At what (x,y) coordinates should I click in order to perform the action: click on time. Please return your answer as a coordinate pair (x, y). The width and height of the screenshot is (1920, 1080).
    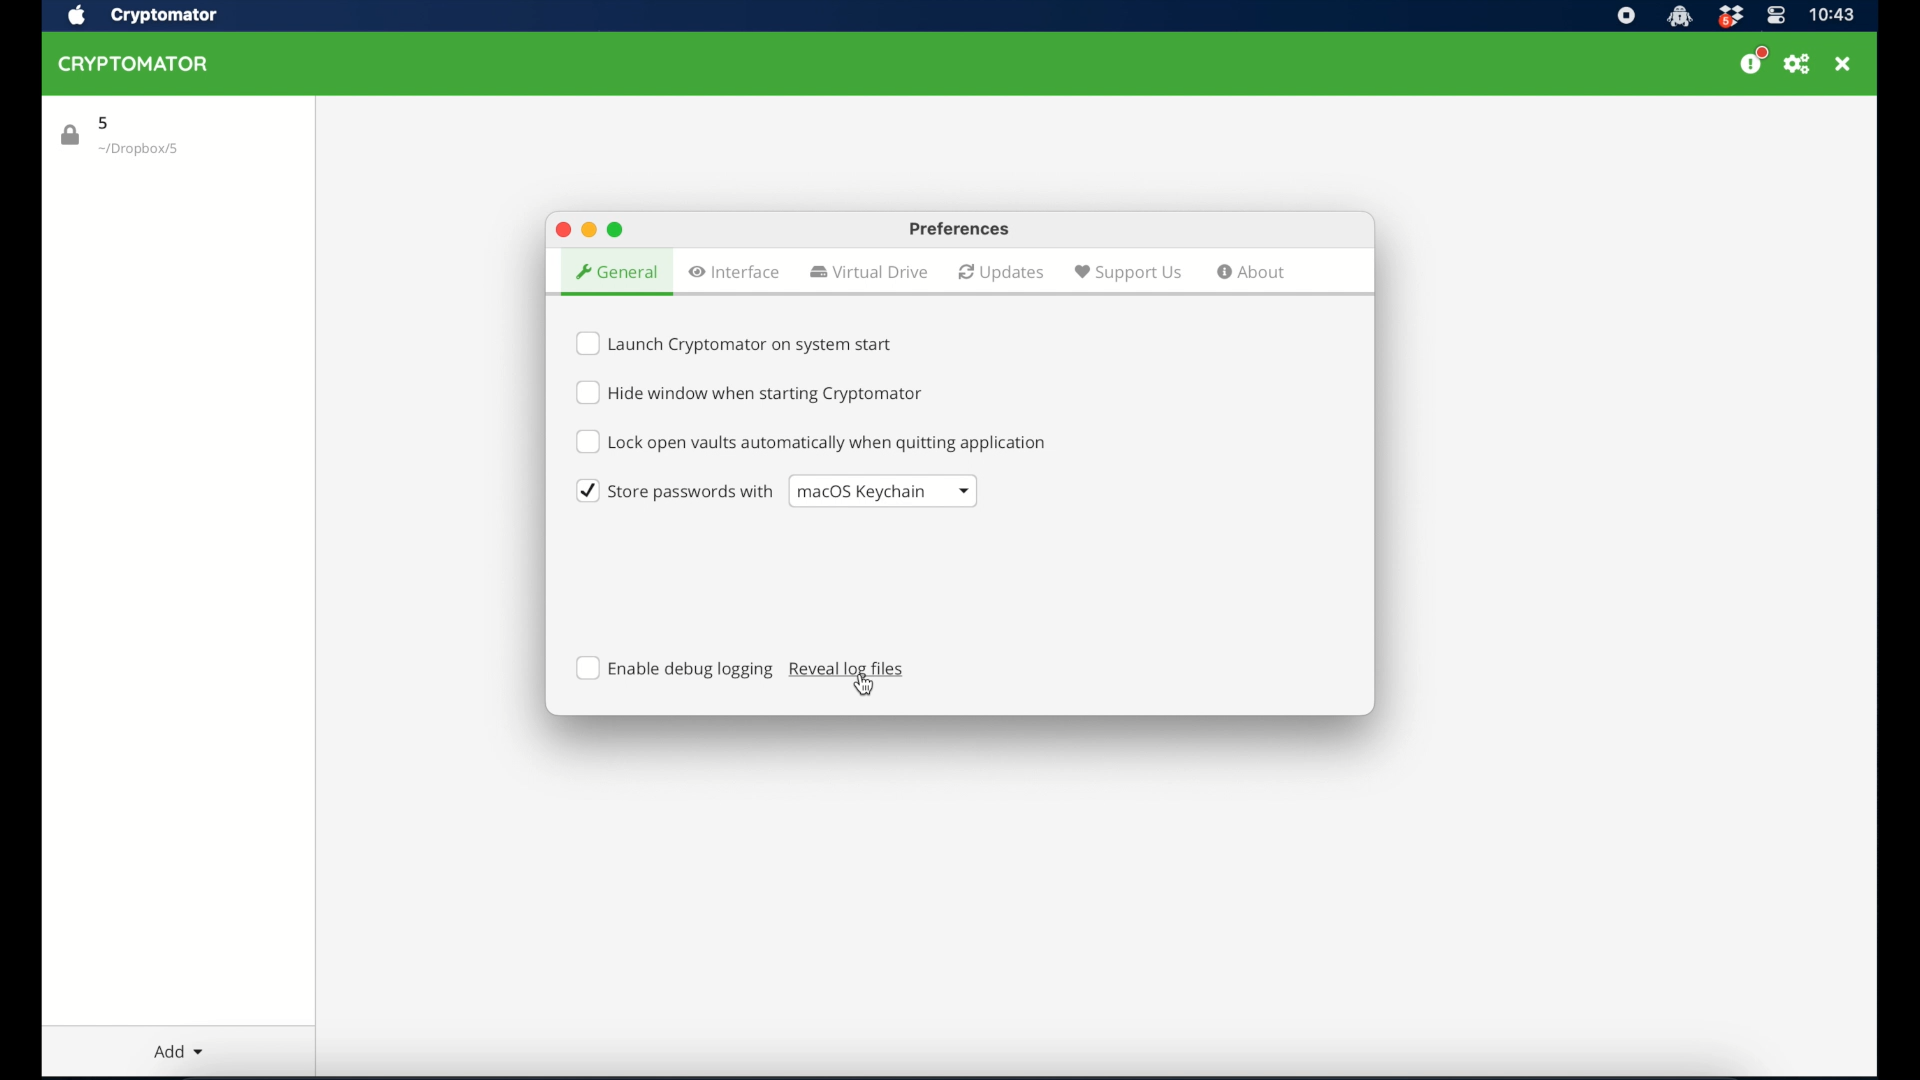
    Looking at the image, I should click on (1833, 14).